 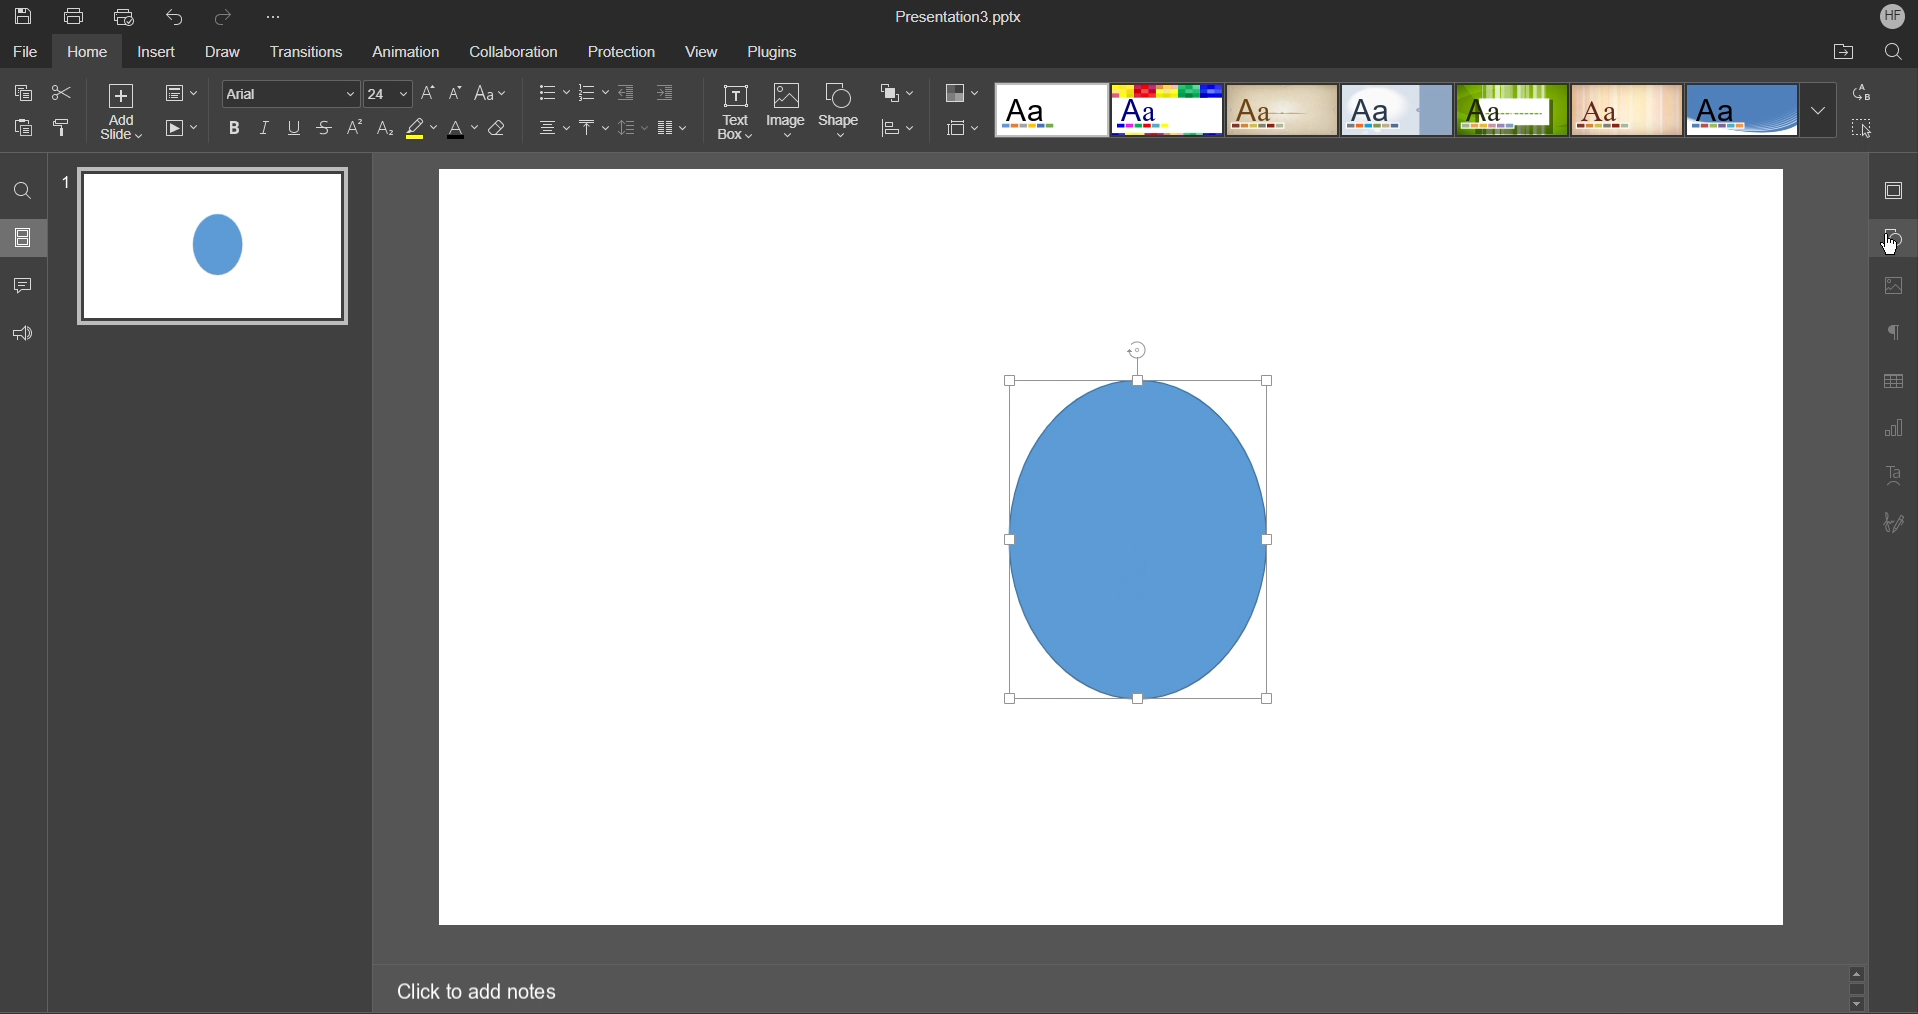 What do you see at coordinates (462, 132) in the screenshot?
I see `Text Color` at bounding box center [462, 132].